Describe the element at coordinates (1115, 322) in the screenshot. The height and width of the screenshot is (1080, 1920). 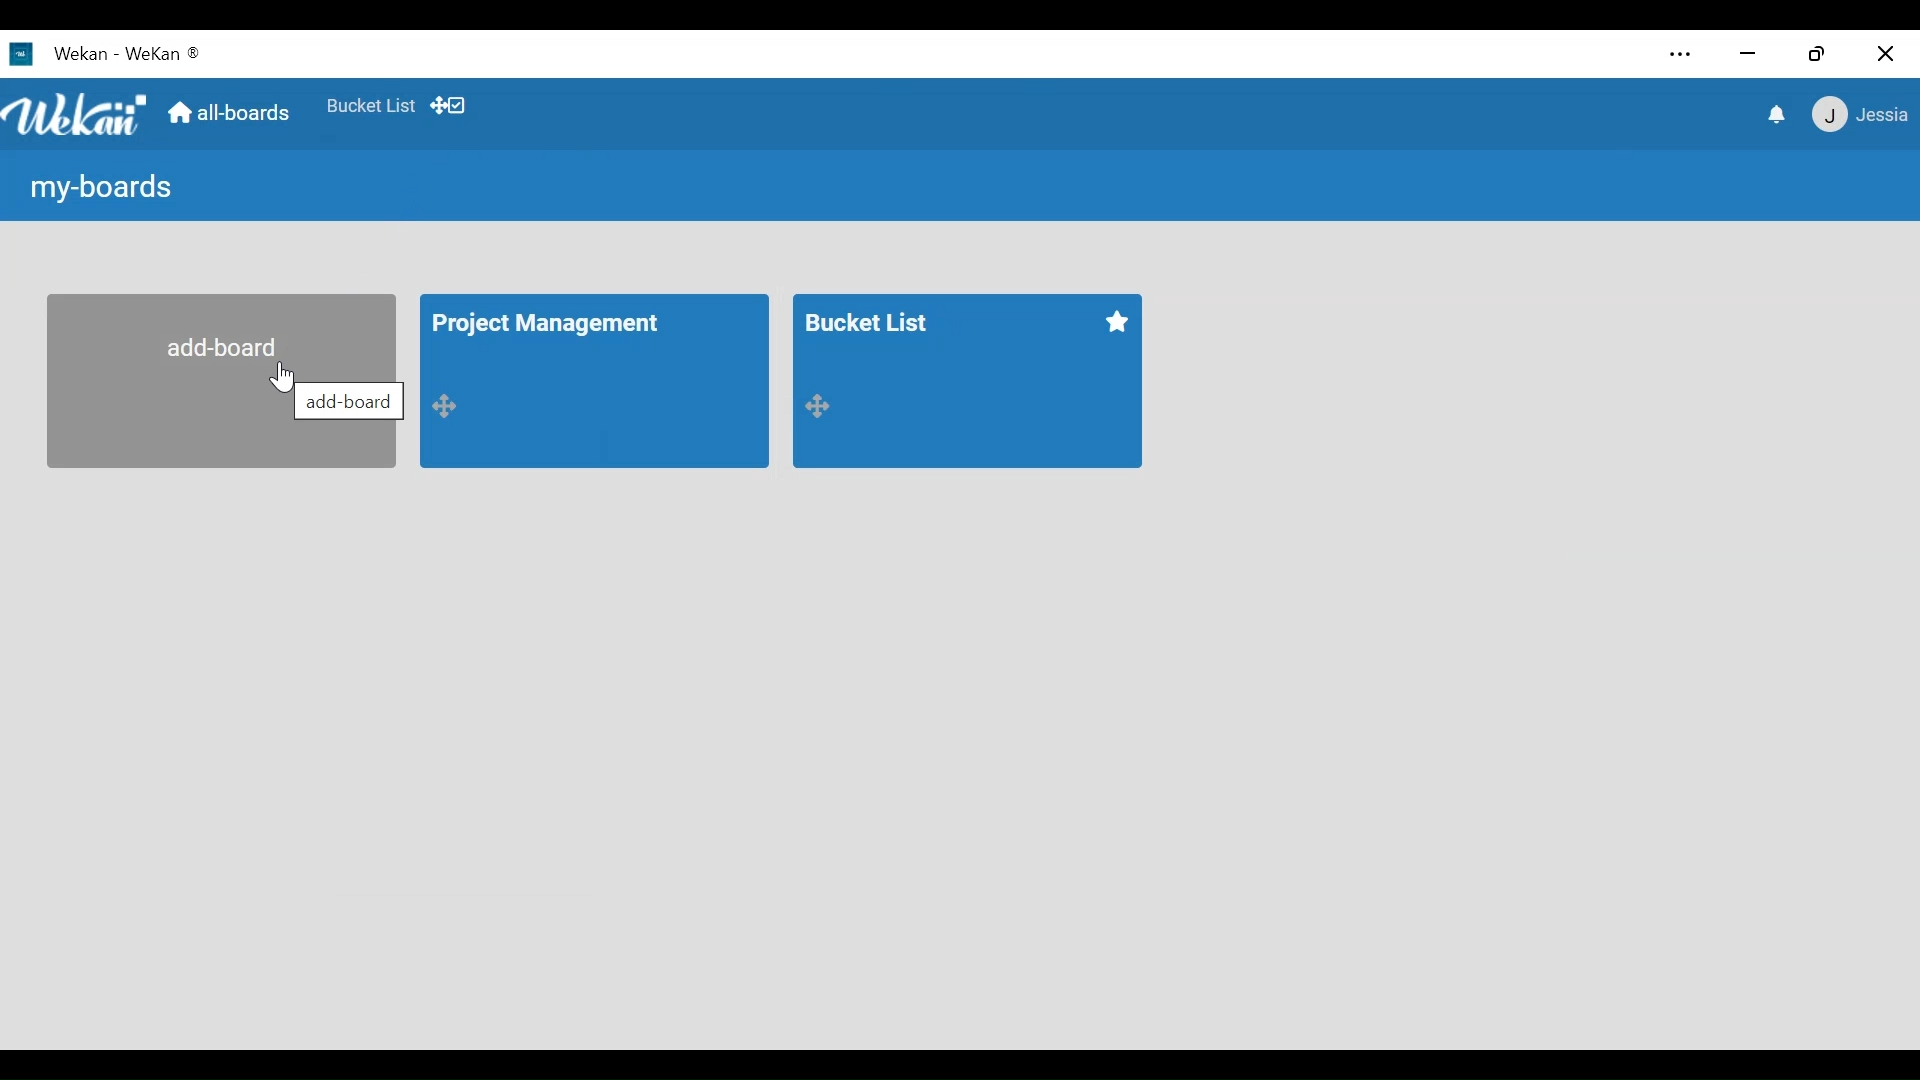
I see `Favorite` at that location.